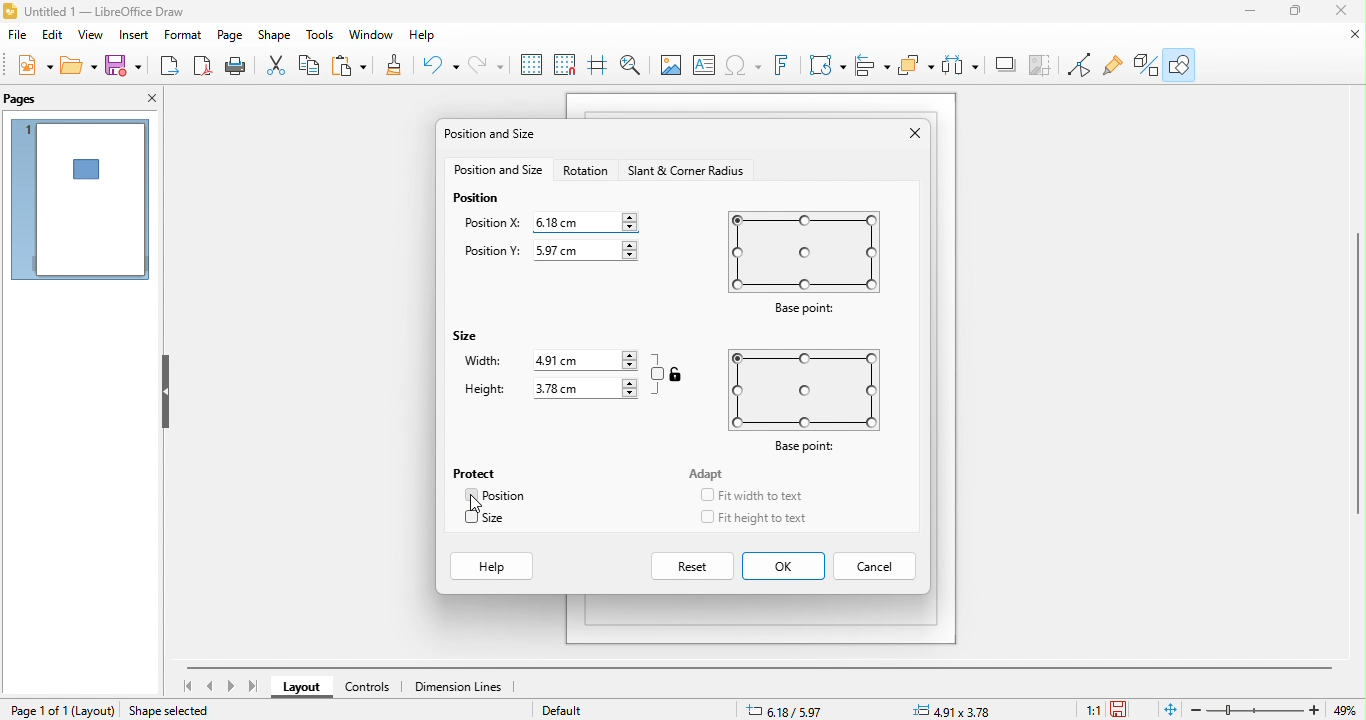  Describe the element at coordinates (92, 36) in the screenshot. I see `view` at that location.